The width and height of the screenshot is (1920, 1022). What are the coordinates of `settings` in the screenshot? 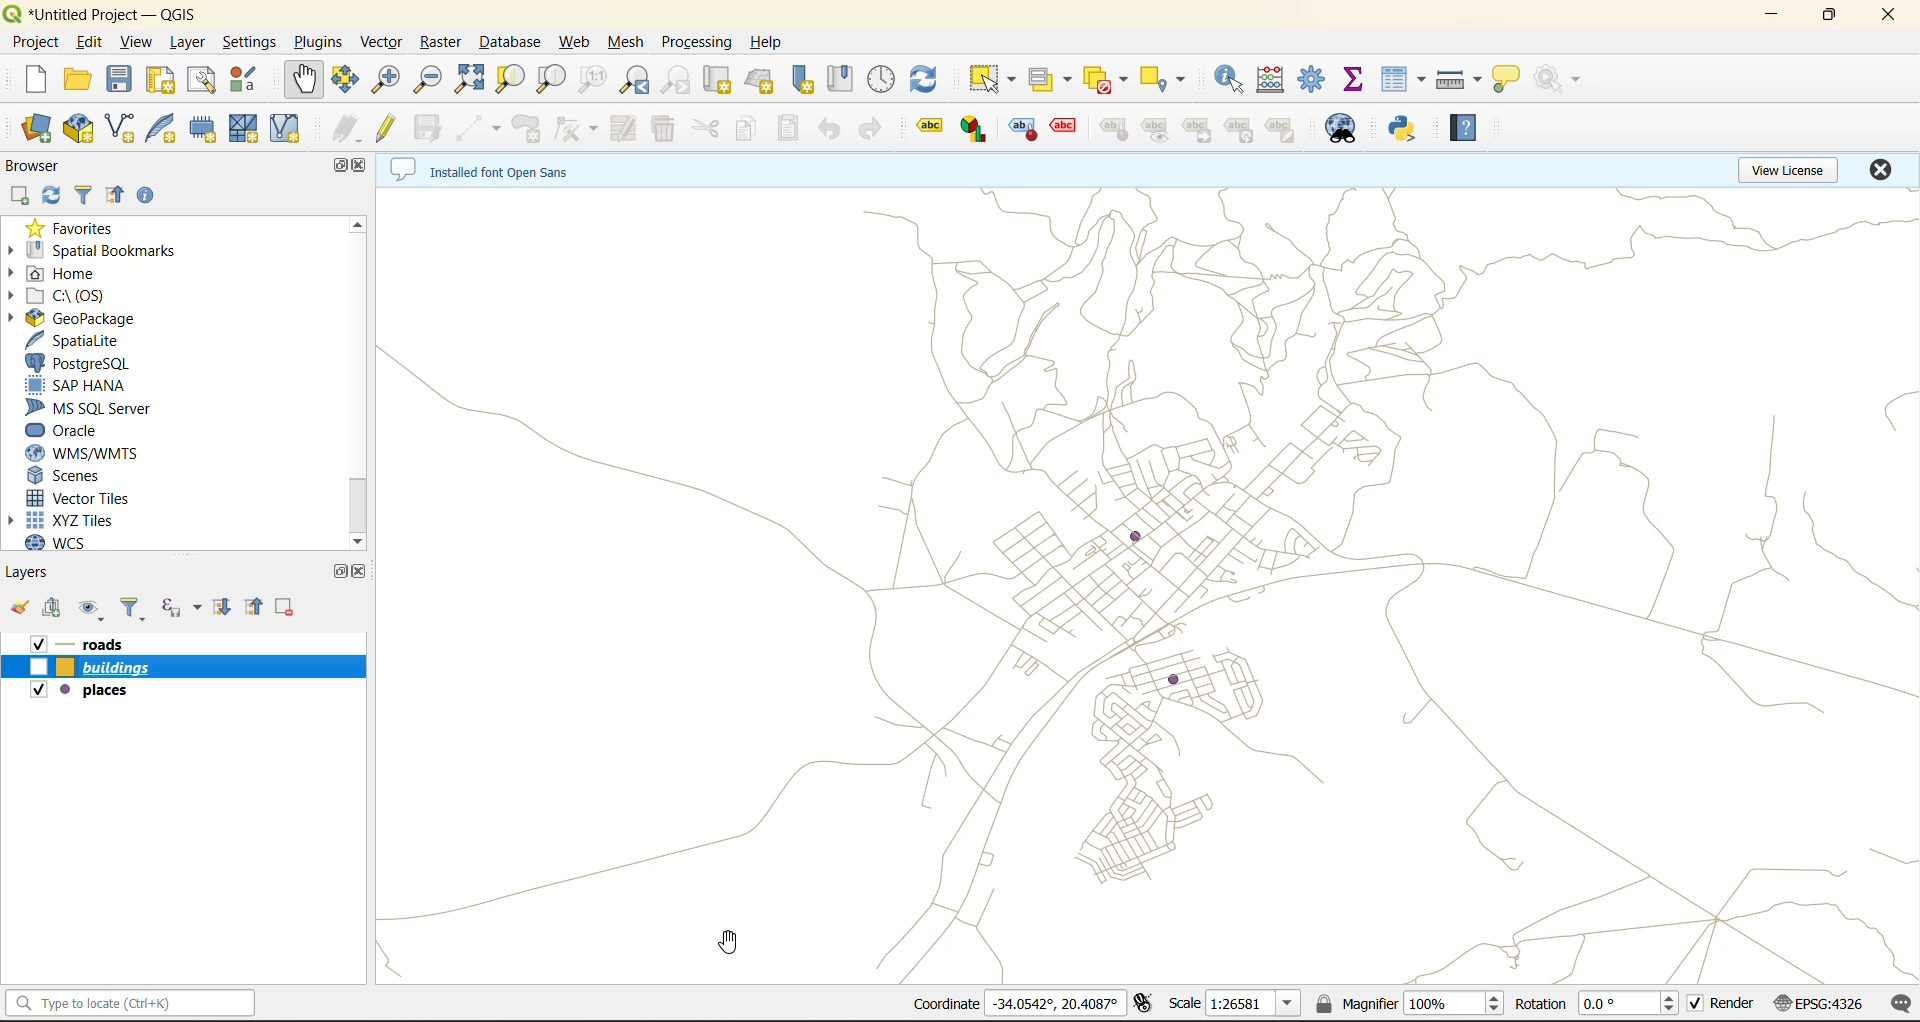 It's located at (251, 42).